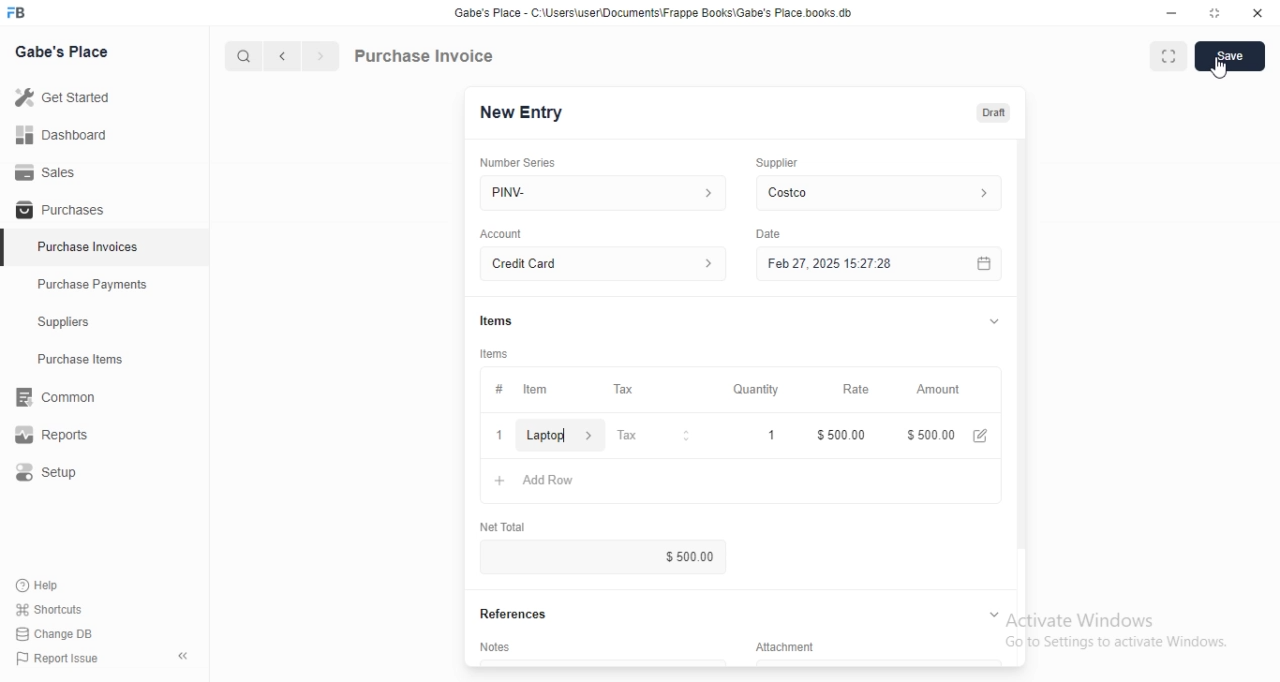  What do you see at coordinates (752, 435) in the screenshot?
I see `1` at bounding box center [752, 435].